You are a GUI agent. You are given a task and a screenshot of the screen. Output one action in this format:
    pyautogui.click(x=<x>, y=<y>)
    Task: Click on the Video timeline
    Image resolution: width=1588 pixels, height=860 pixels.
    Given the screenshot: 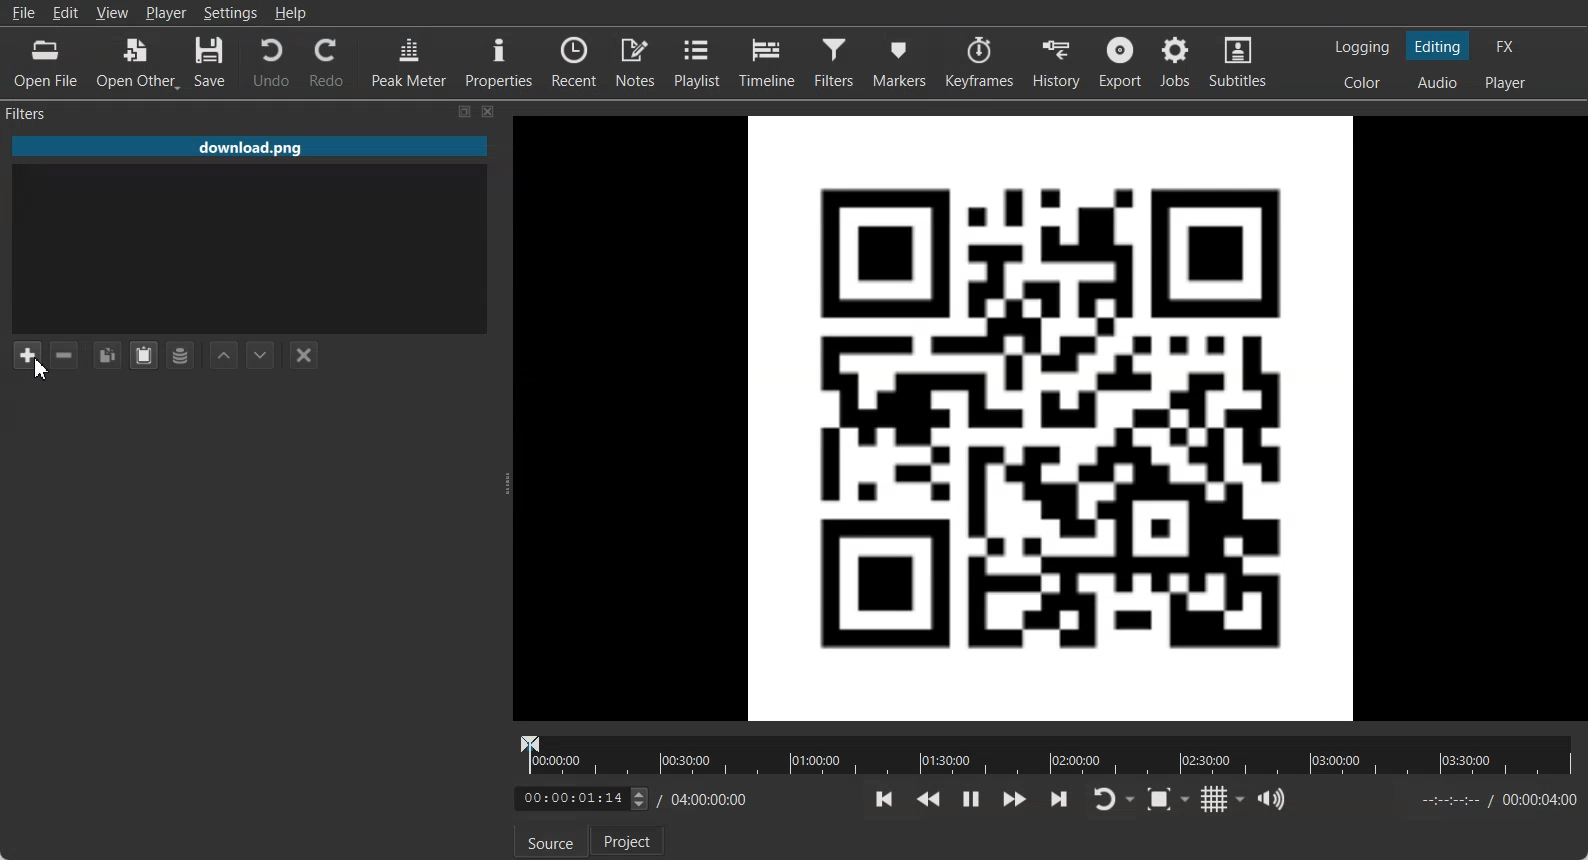 What is the action you would take?
    pyautogui.click(x=1046, y=753)
    